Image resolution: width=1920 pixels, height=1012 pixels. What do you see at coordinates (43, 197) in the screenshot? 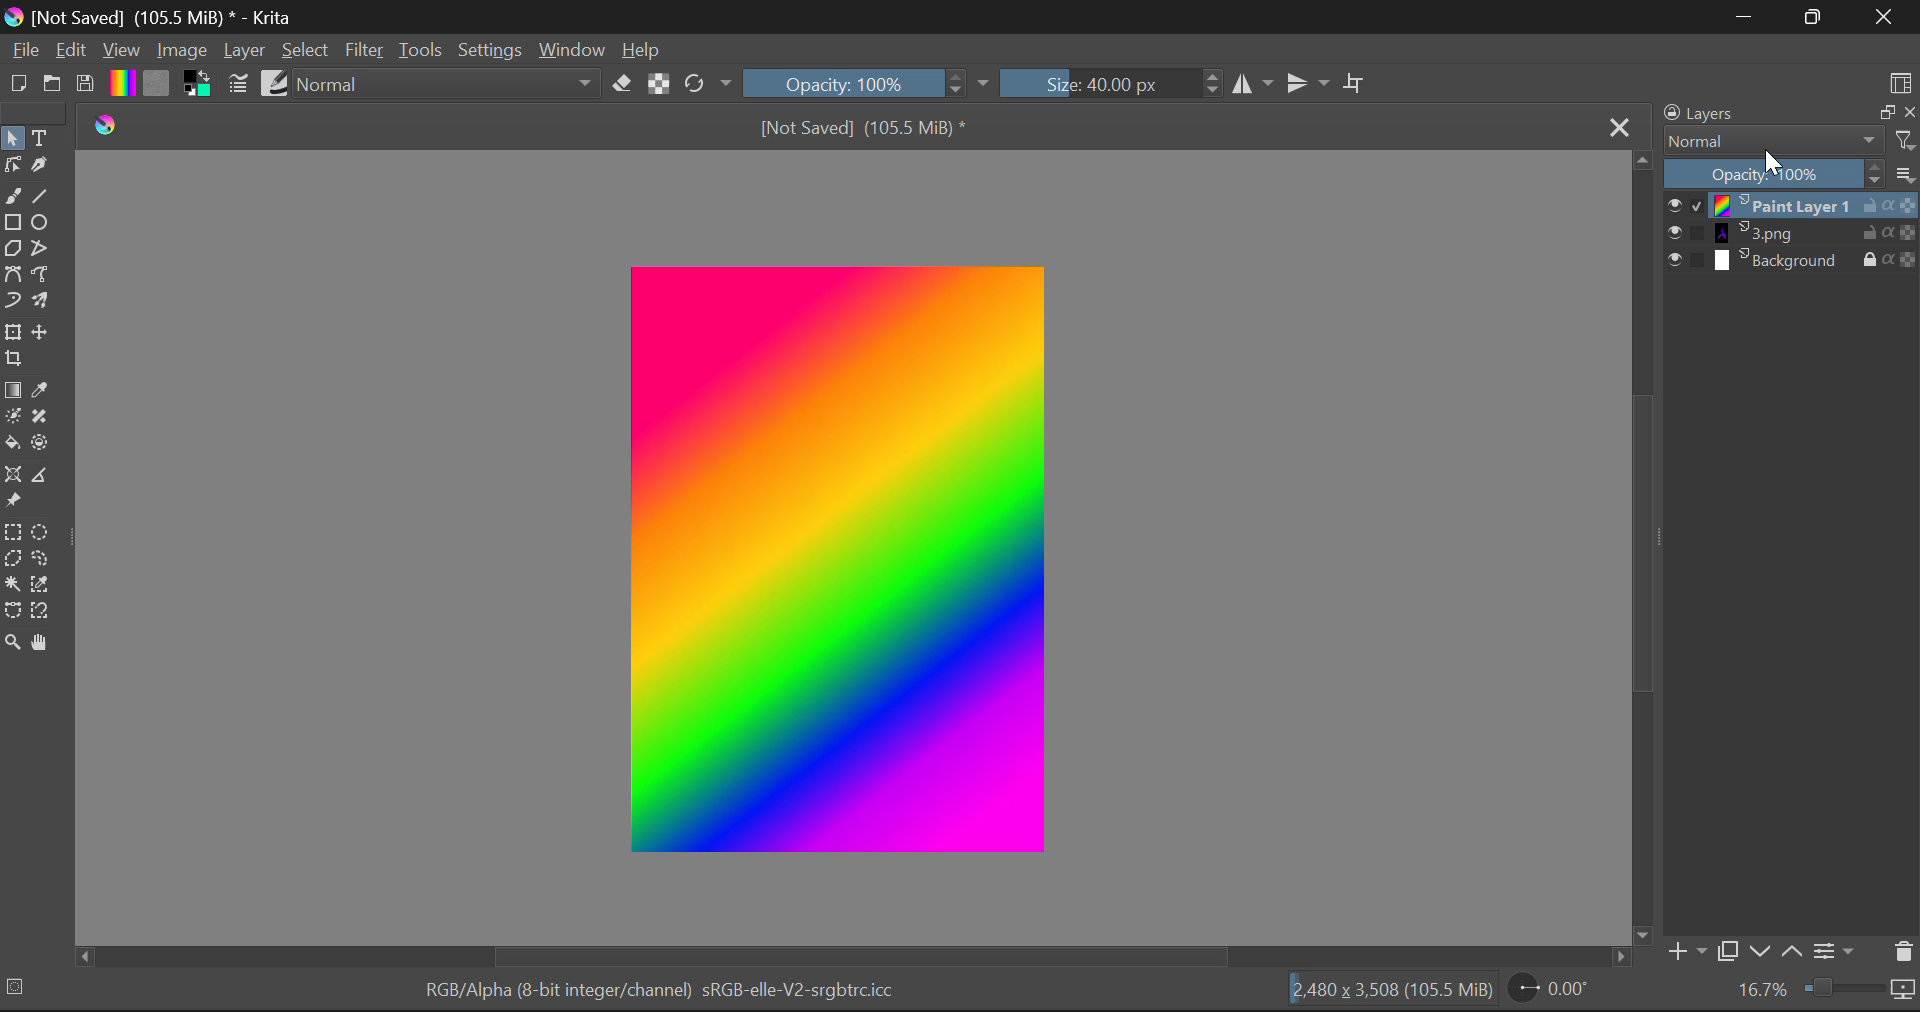
I see `Line` at bounding box center [43, 197].